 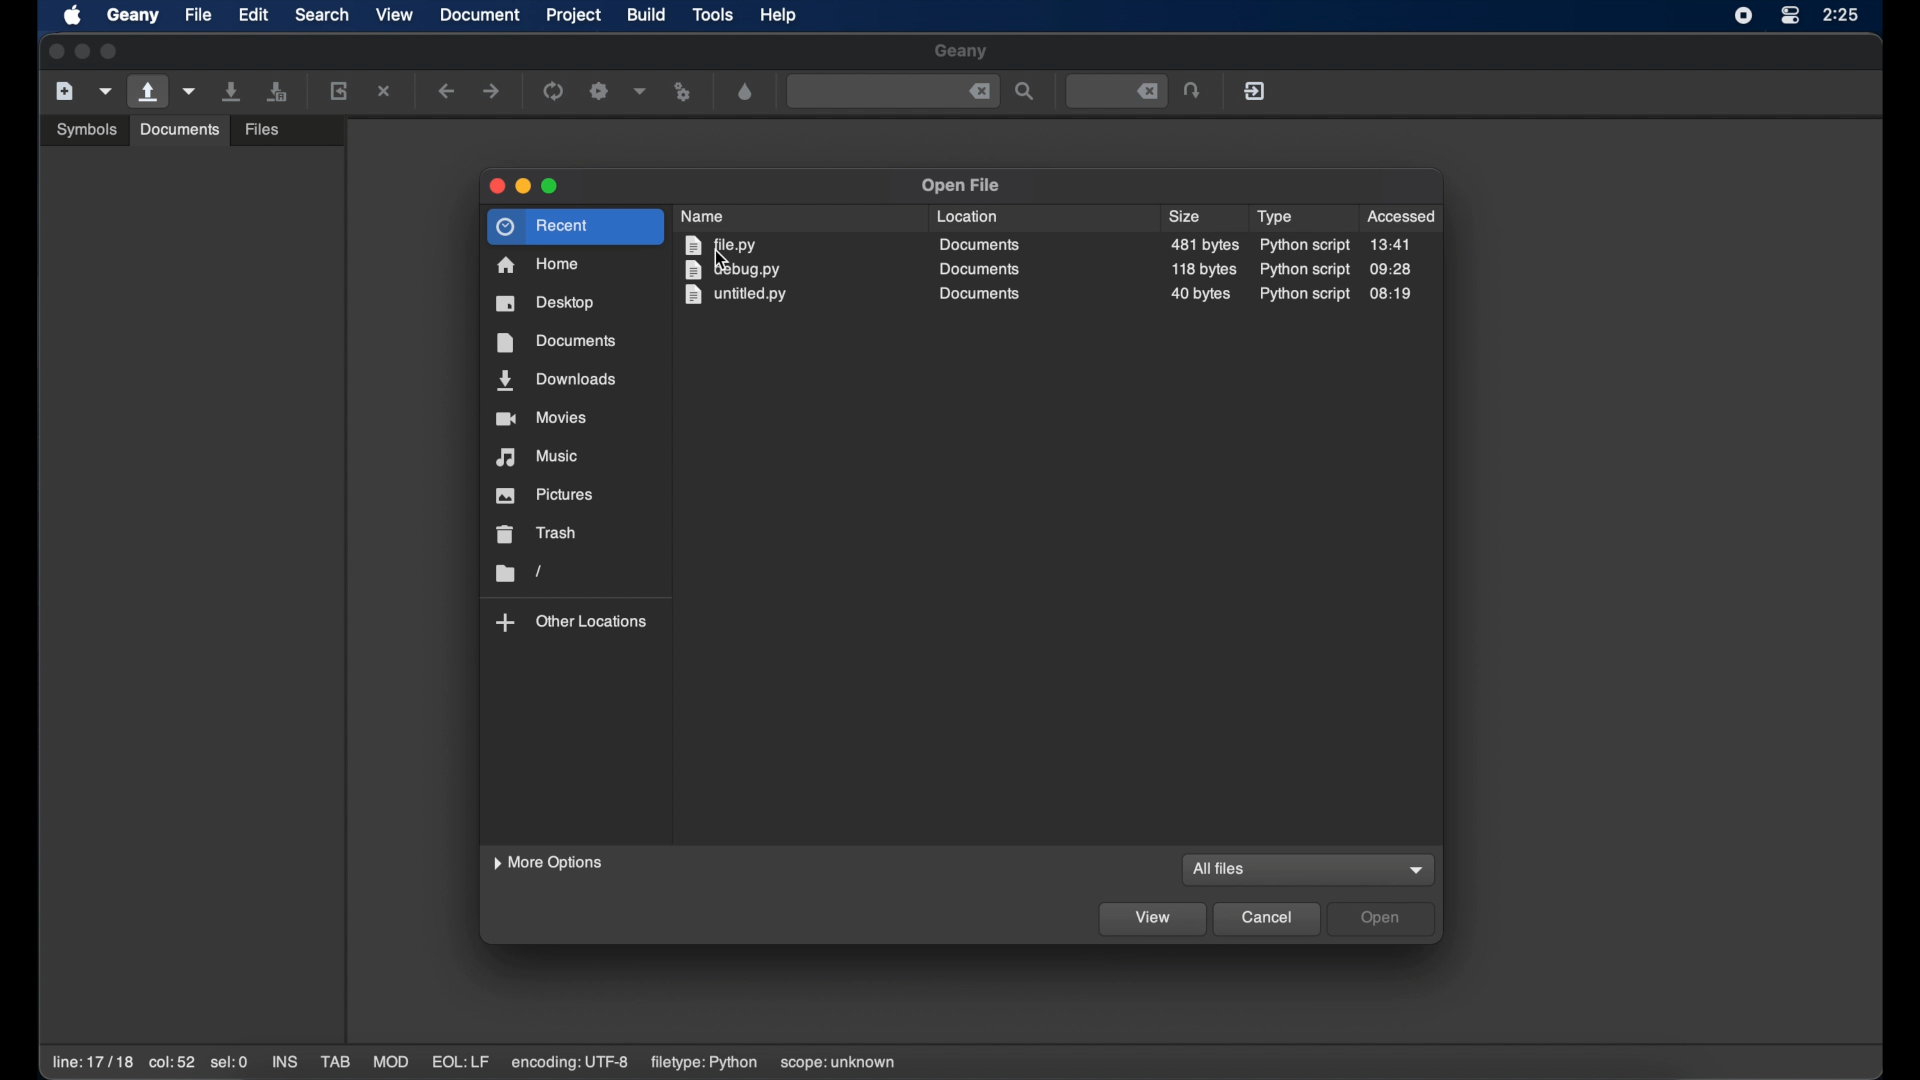 What do you see at coordinates (1380, 919) in the screenshot?
I see `open` at bounding box center [1380, 919].